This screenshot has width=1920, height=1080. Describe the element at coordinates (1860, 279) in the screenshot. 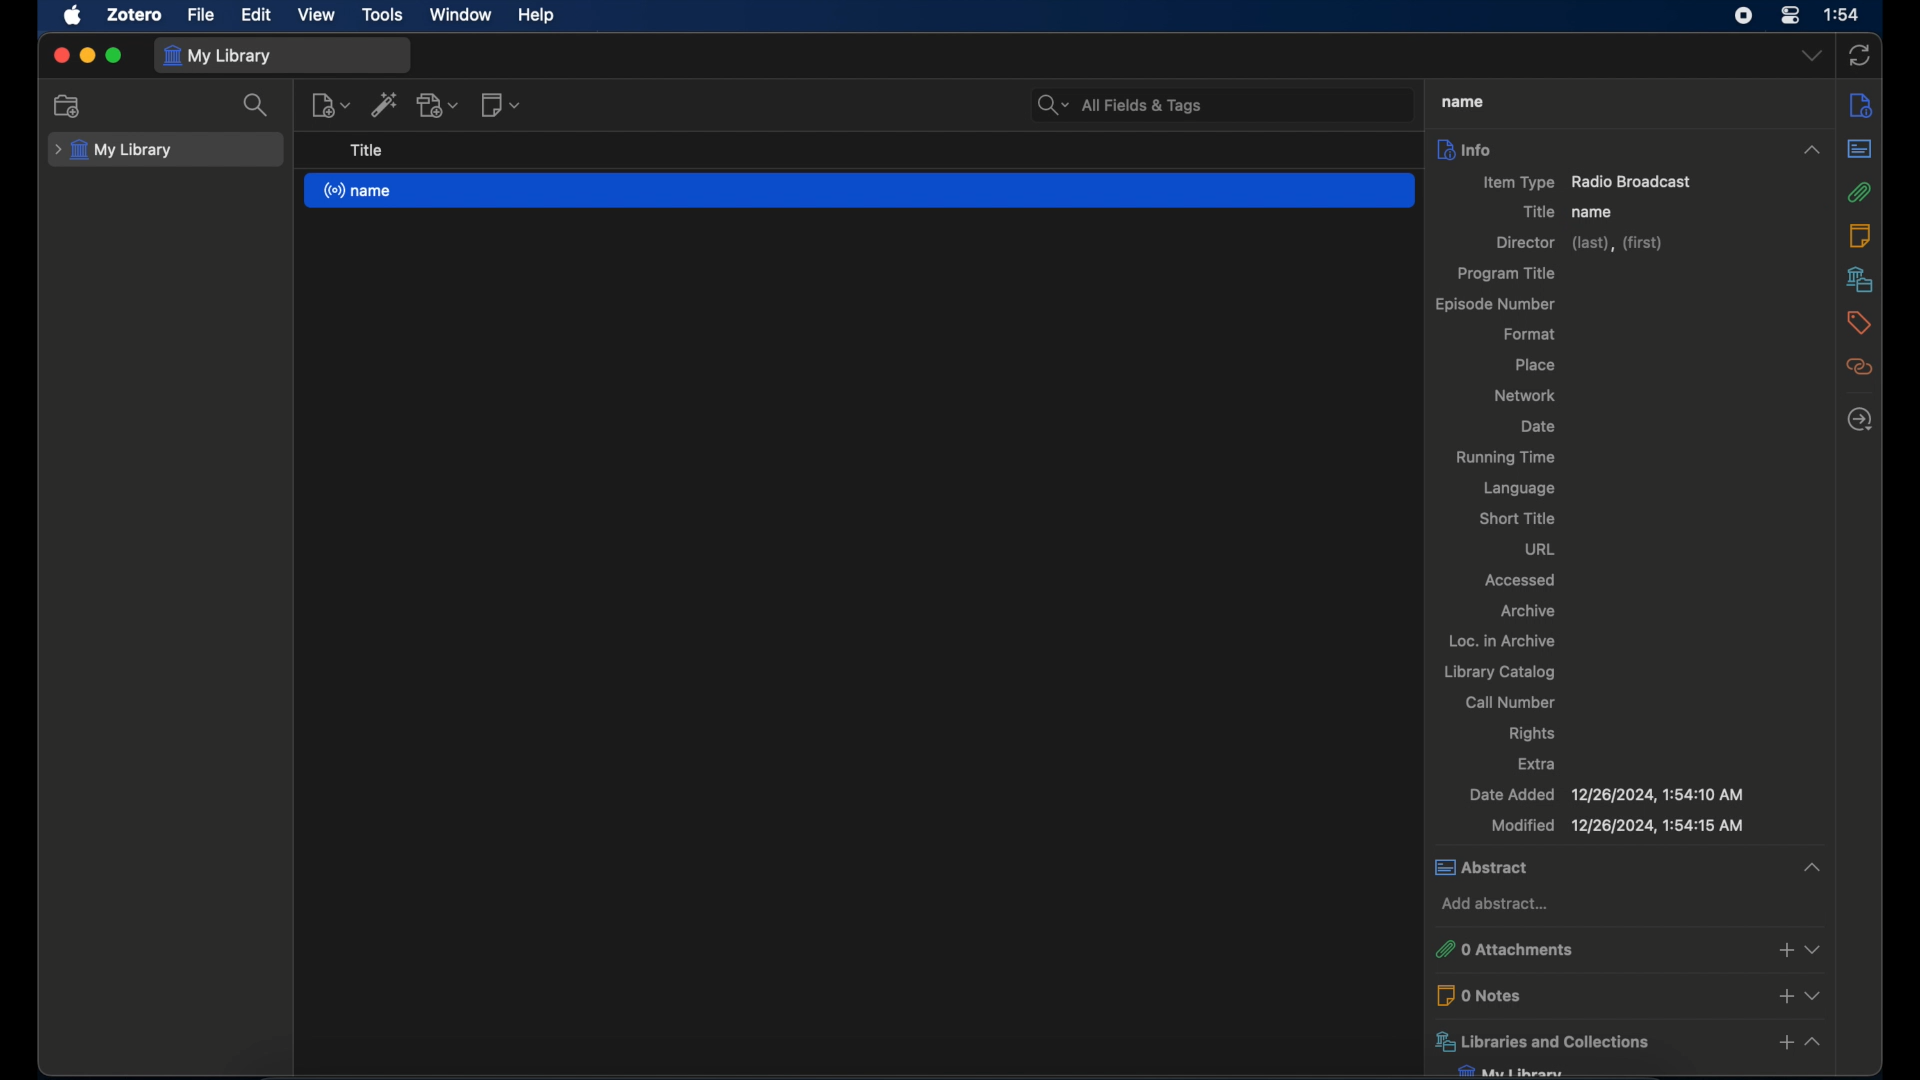

I see `libraries` at that location.